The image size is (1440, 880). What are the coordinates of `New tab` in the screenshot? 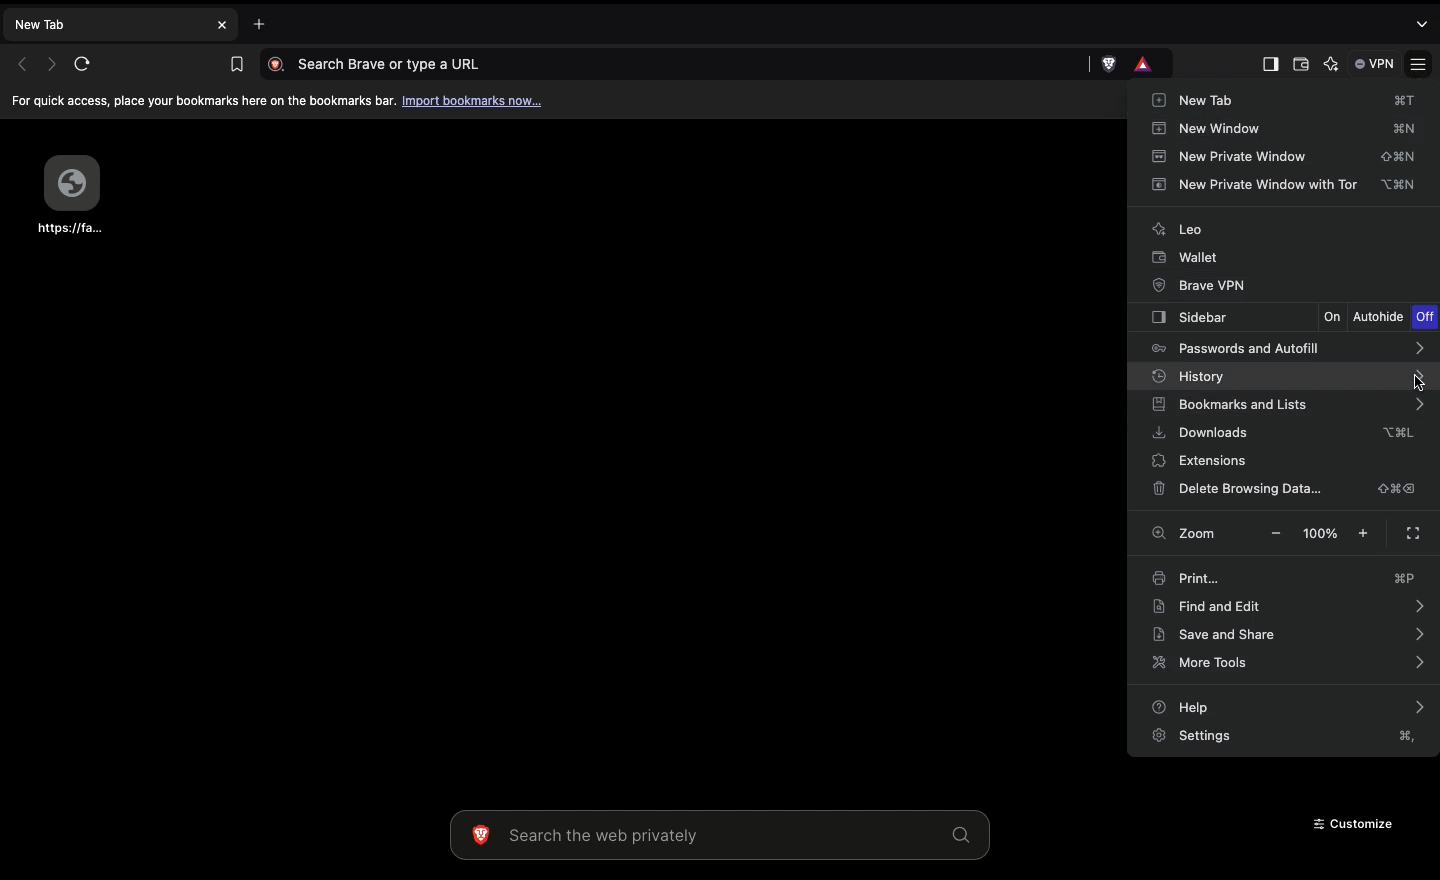 It's located at (1283, 100).